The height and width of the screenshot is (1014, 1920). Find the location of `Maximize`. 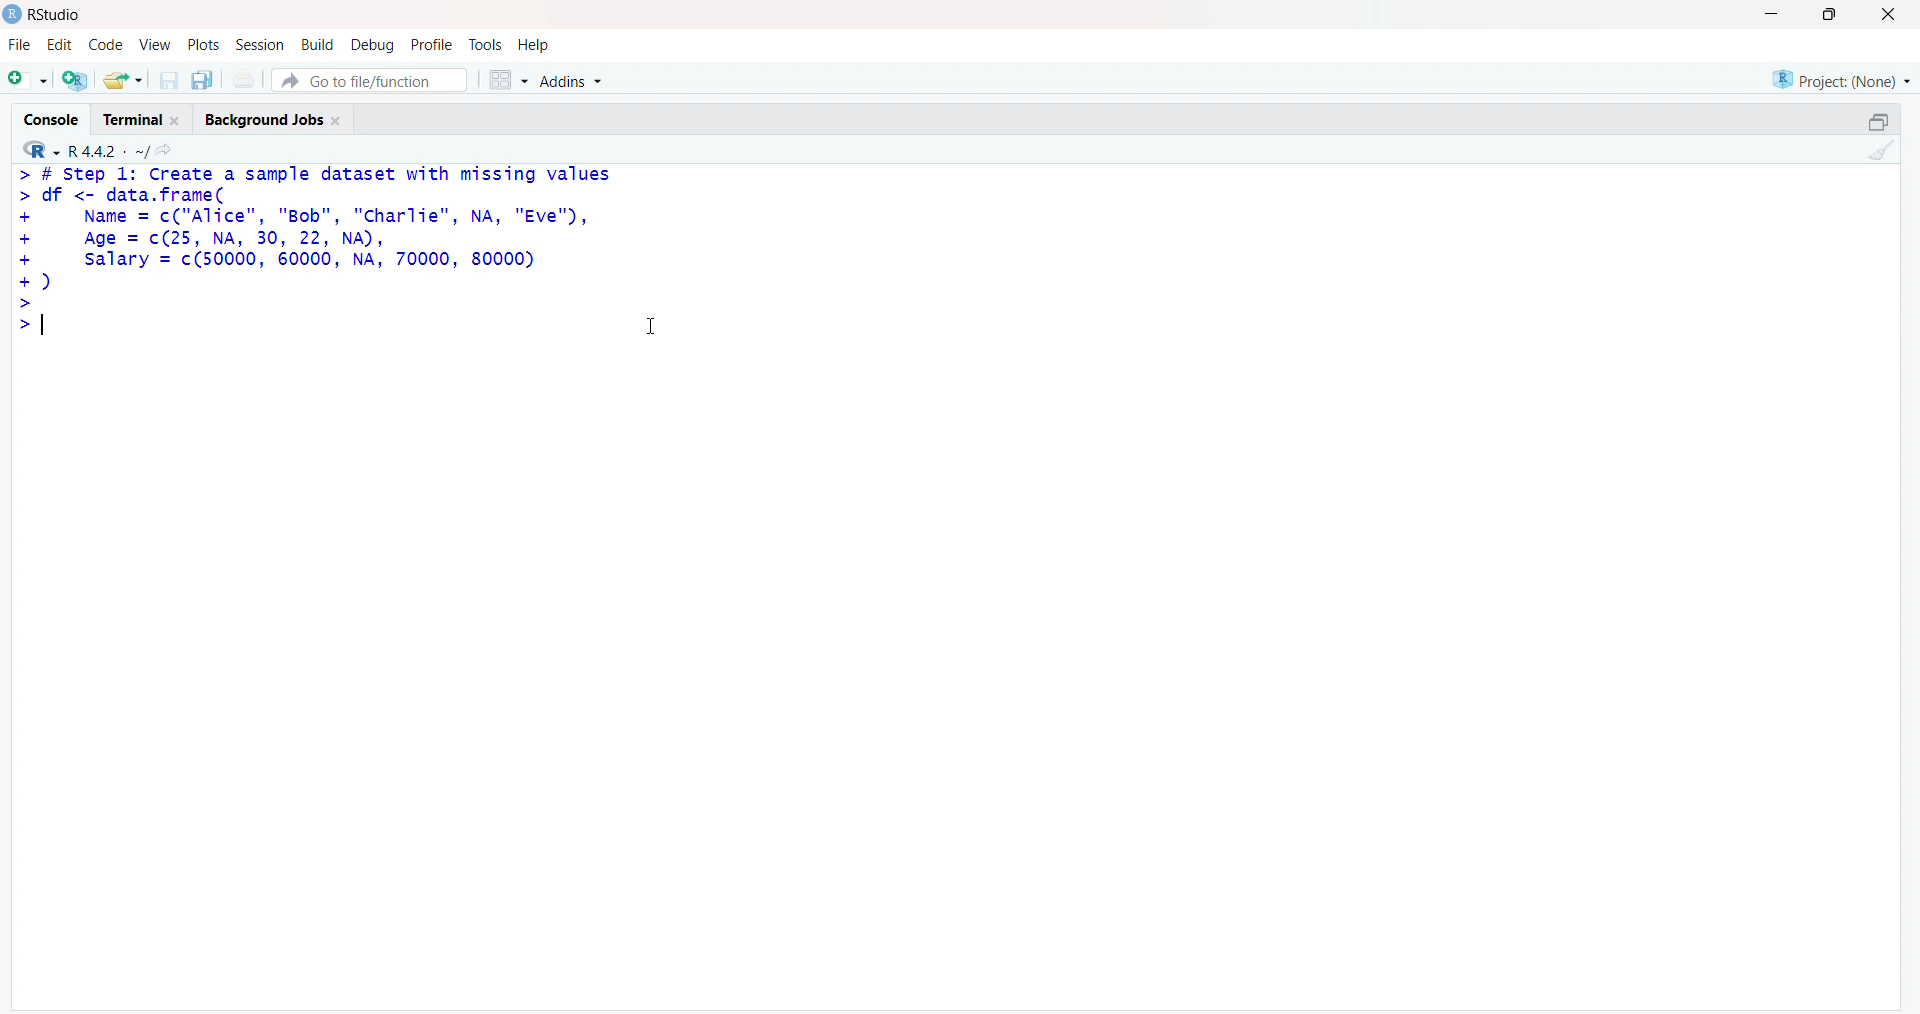

Maximize is located at coordinates (1882, 122).